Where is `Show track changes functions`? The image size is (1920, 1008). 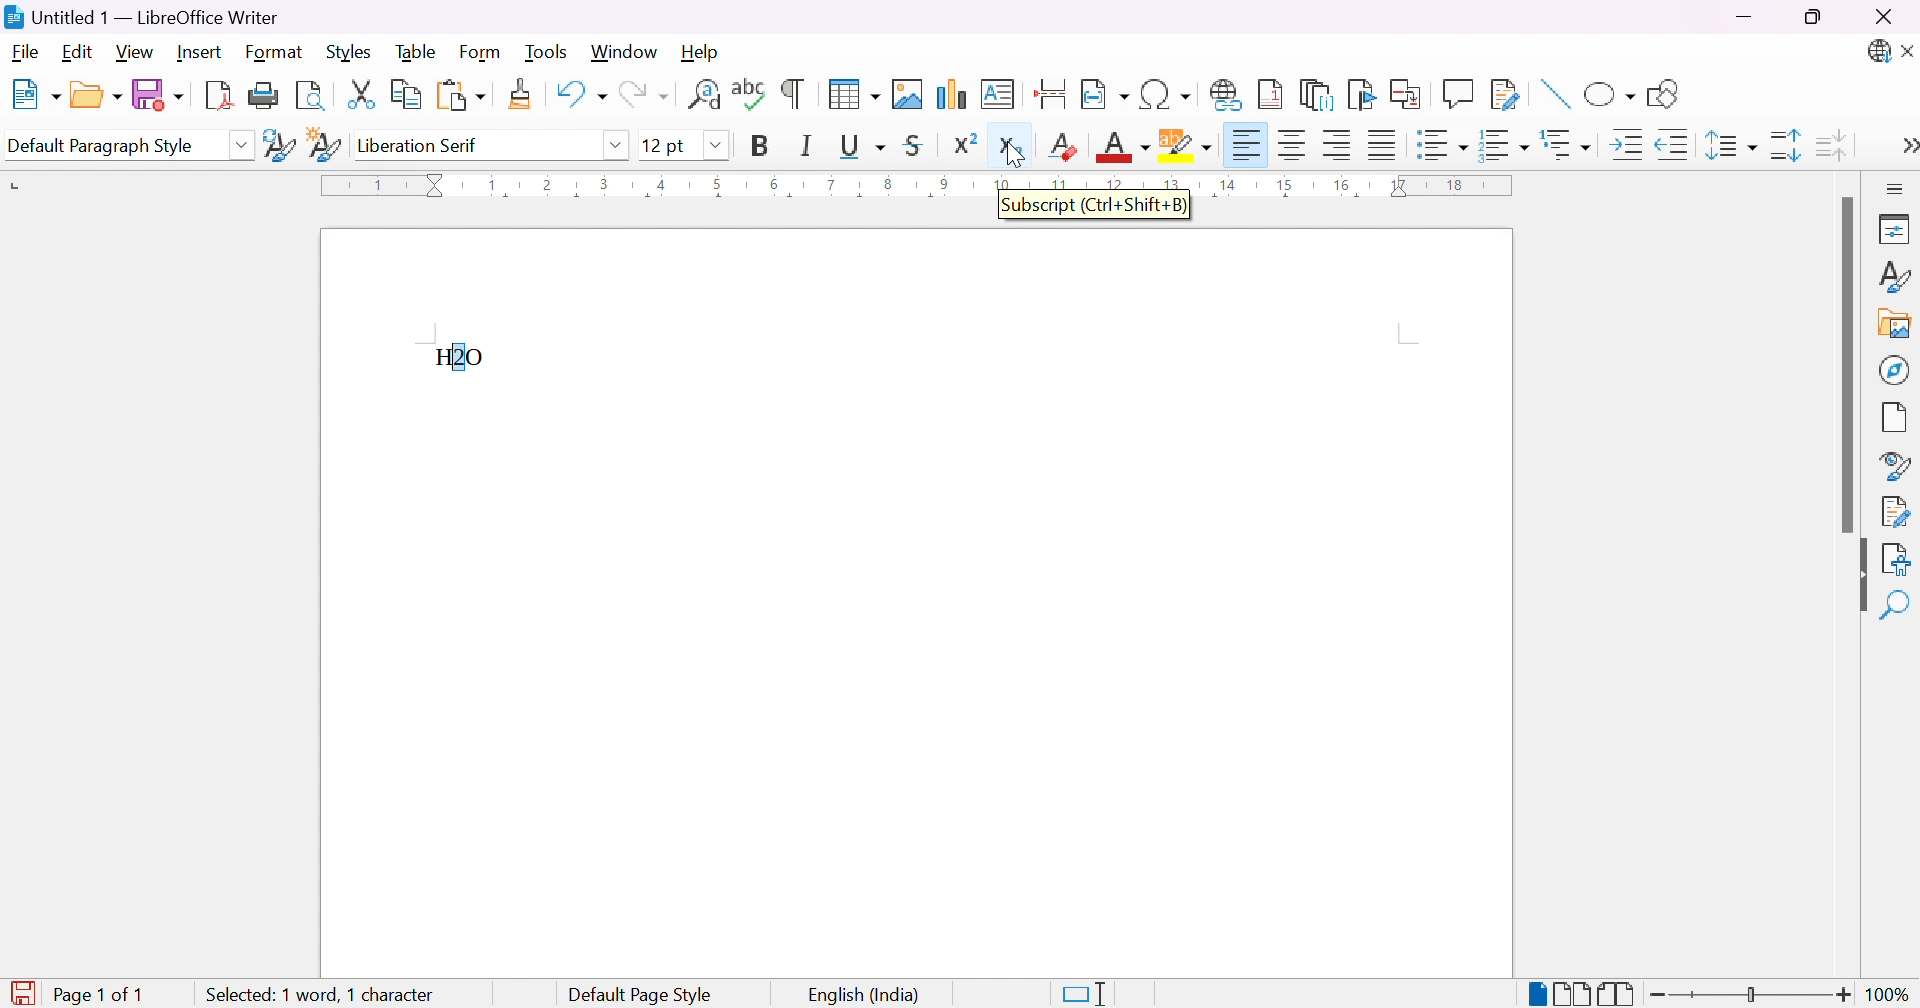
Show track changes functions is located at coordinates (1505, 95).